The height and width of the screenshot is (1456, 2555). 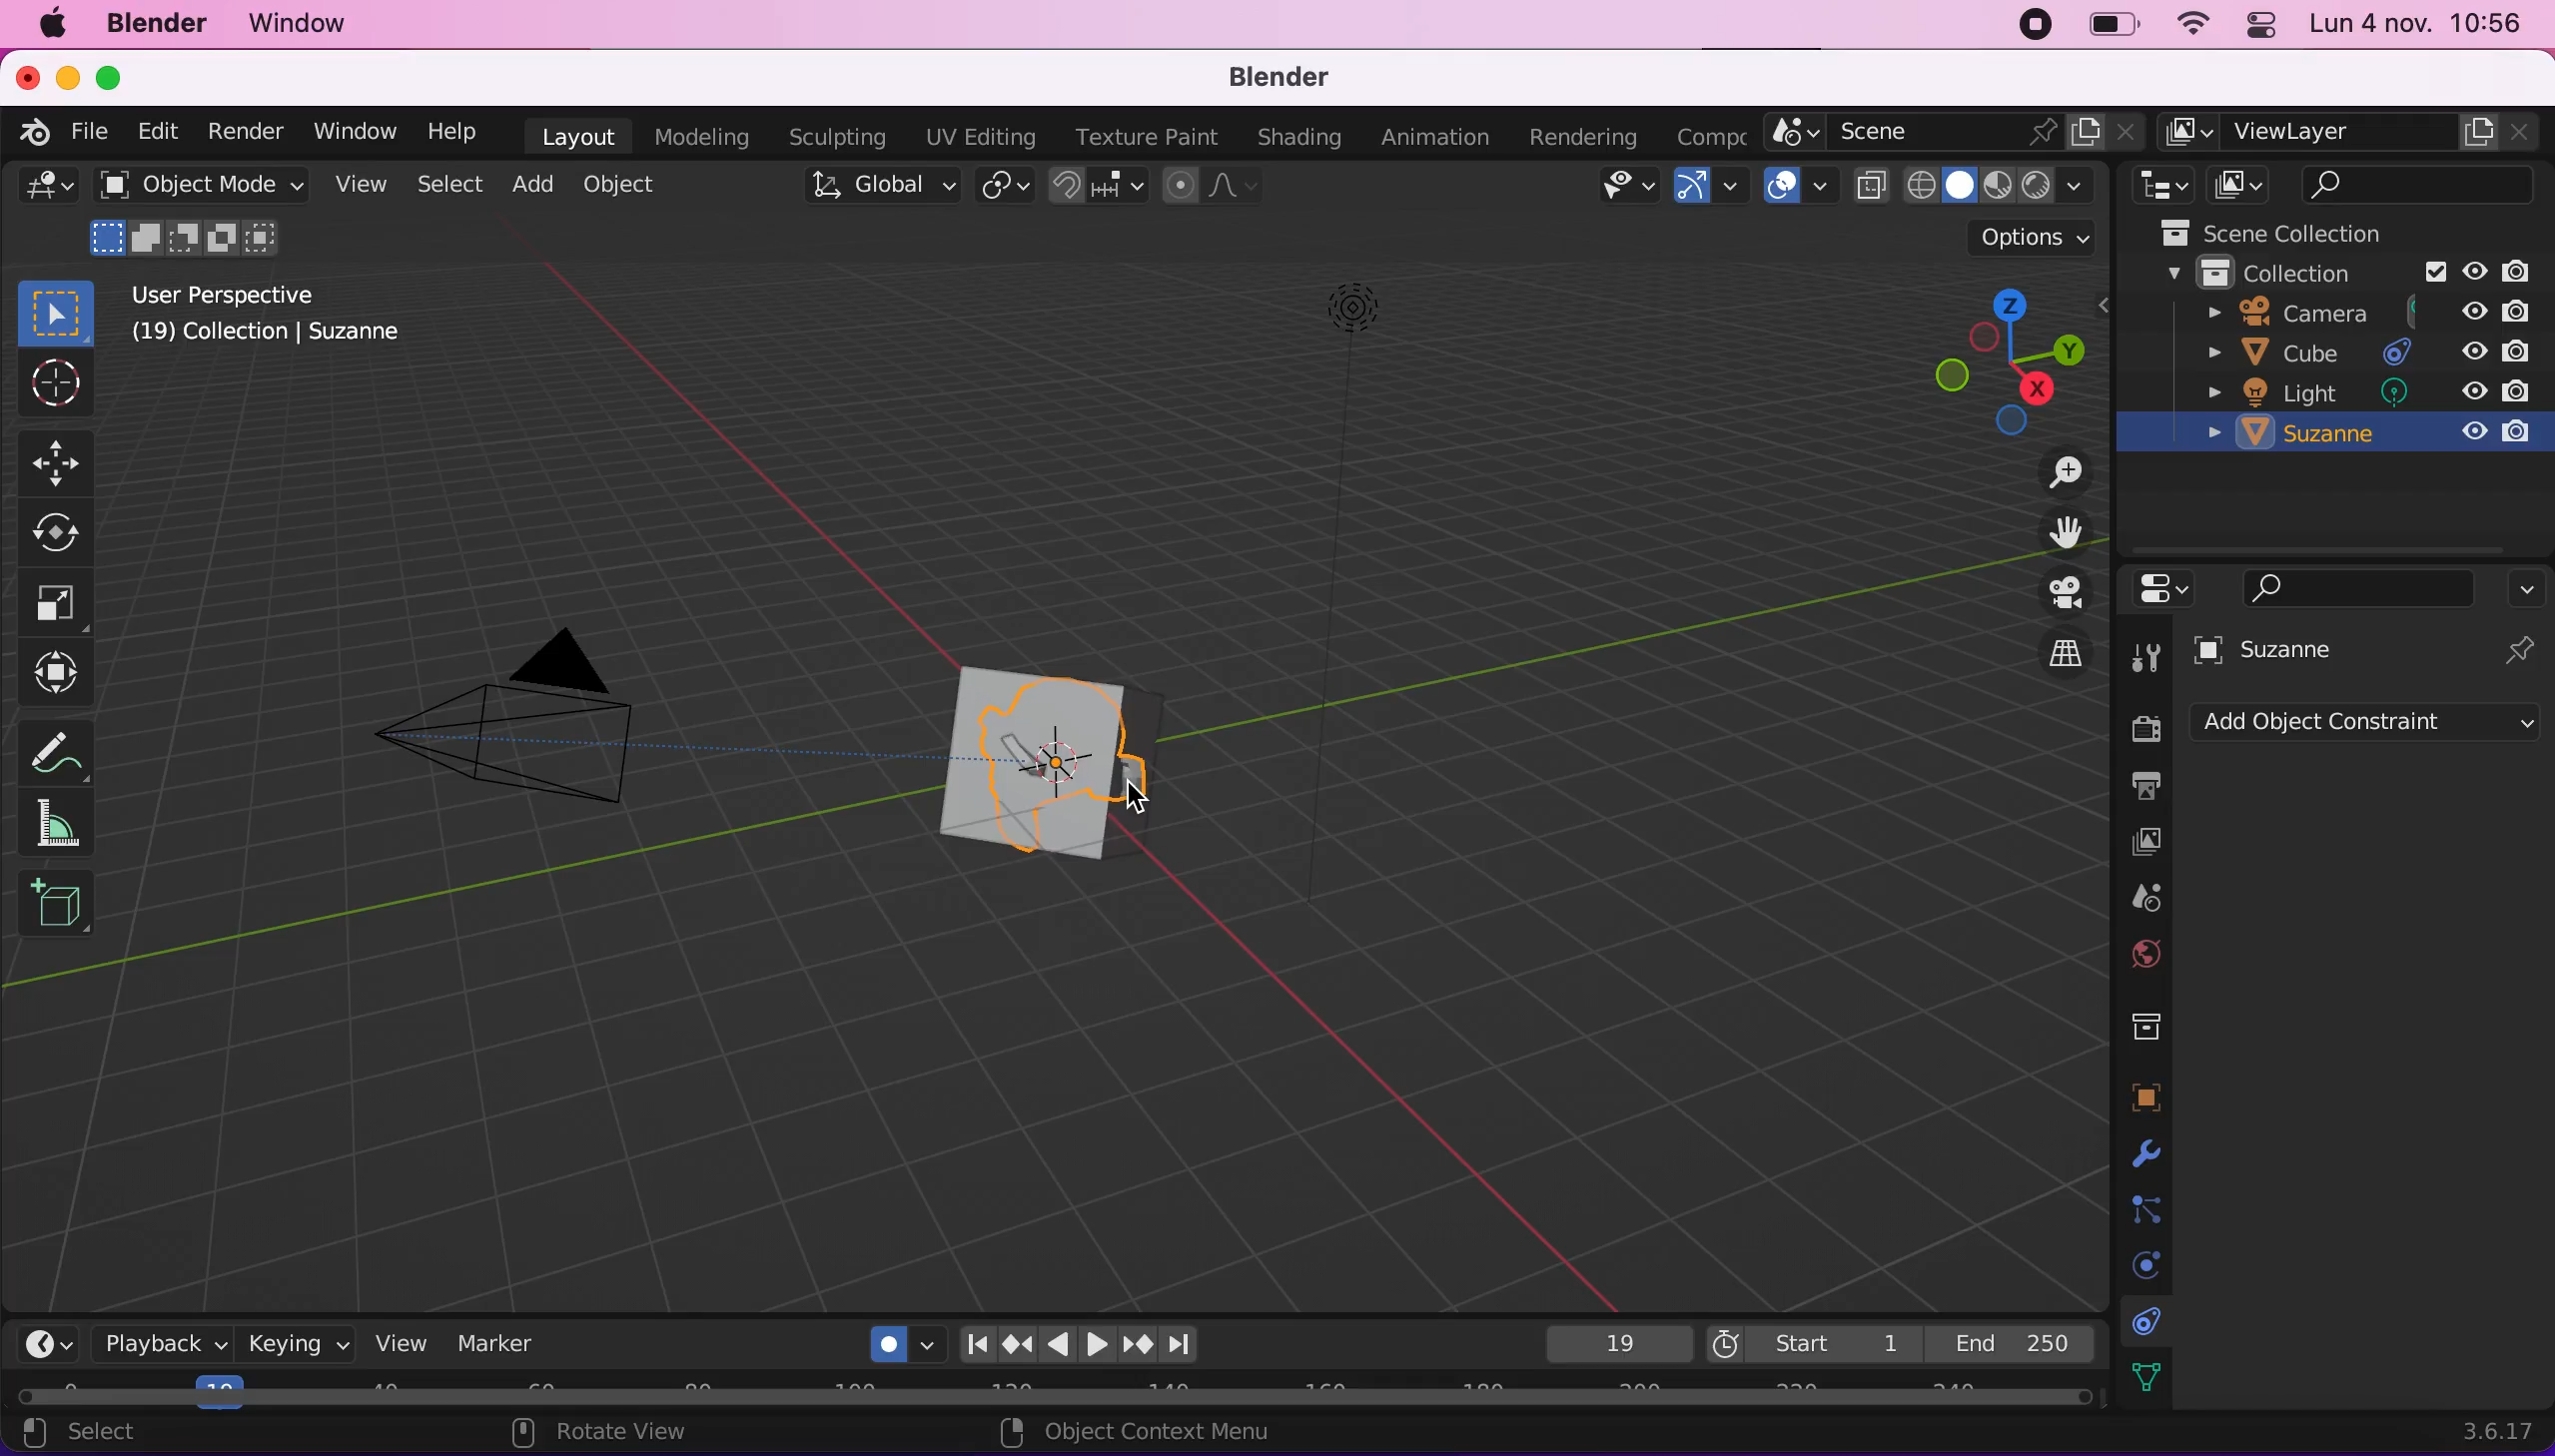 I want to click on scene, so click(x=1926, y=134).